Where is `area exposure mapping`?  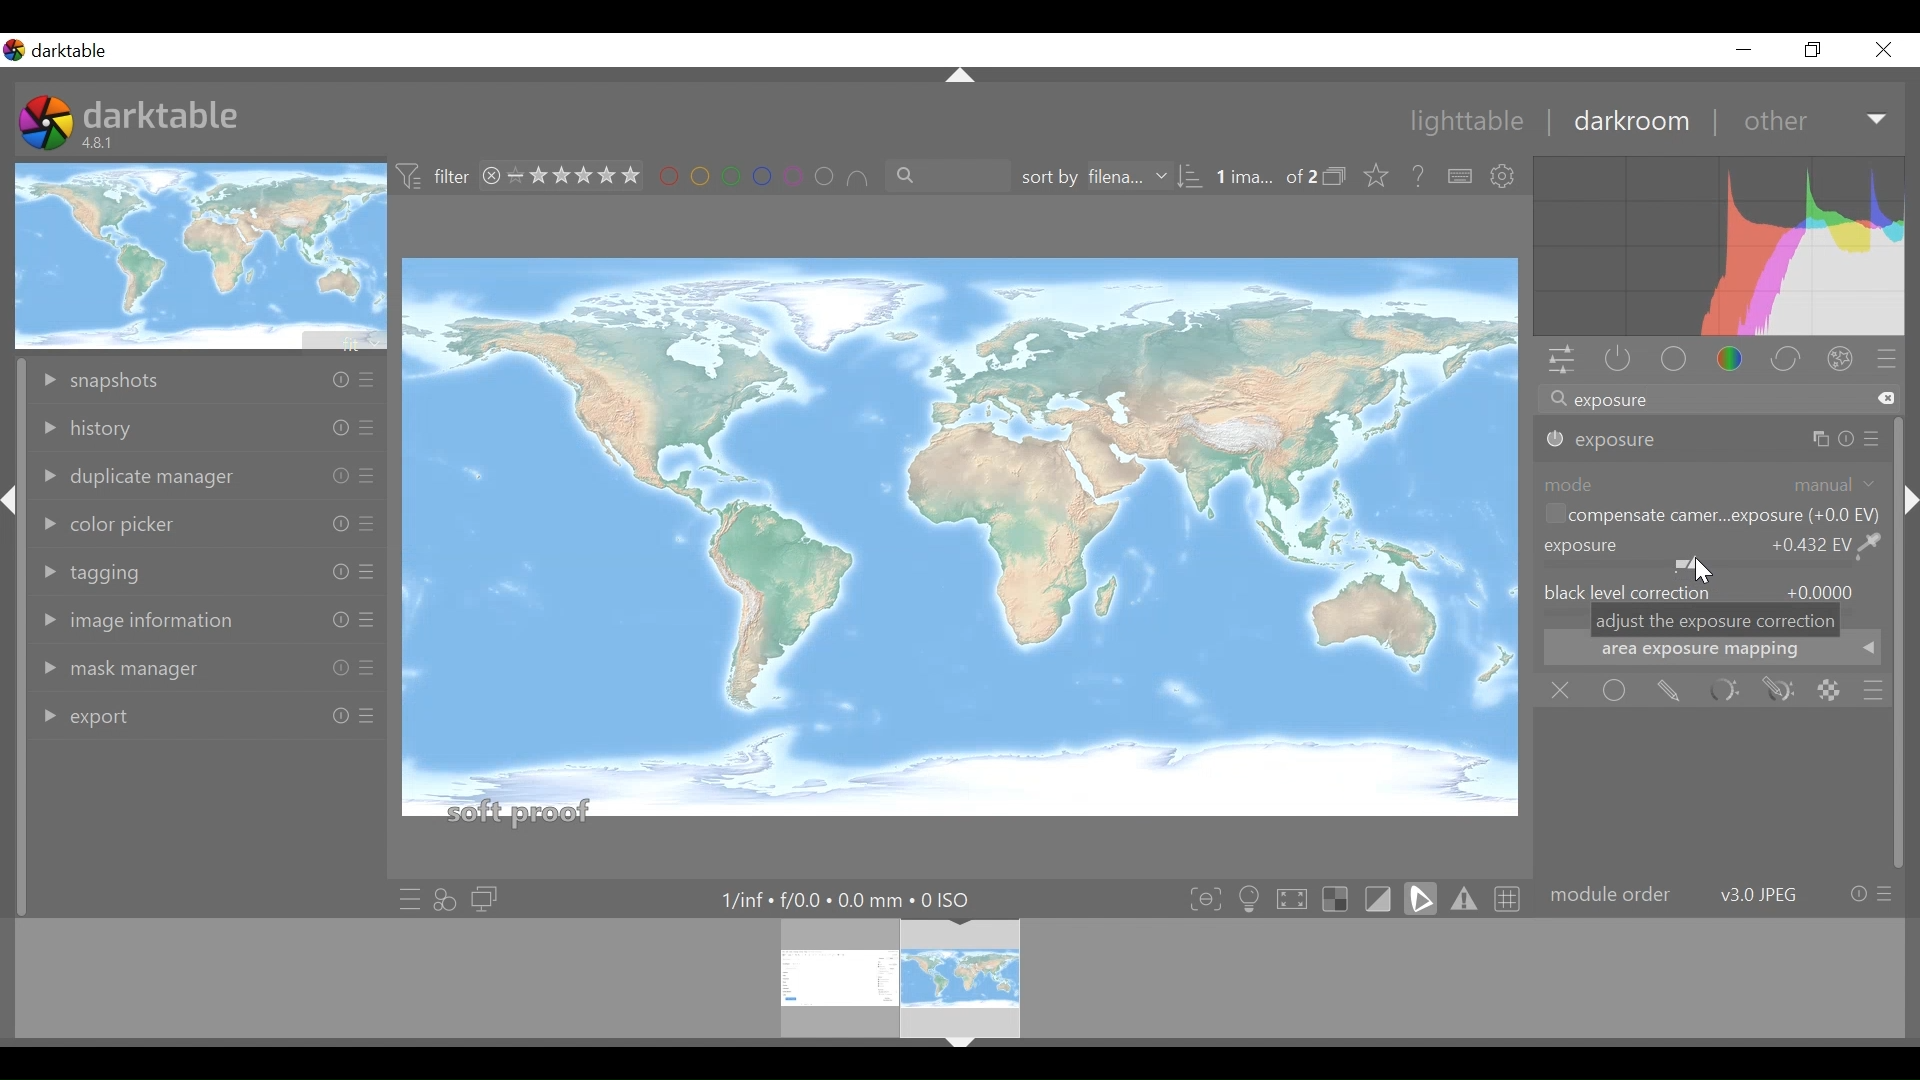 area exposure mapping is located at coordinates (1713, 653).